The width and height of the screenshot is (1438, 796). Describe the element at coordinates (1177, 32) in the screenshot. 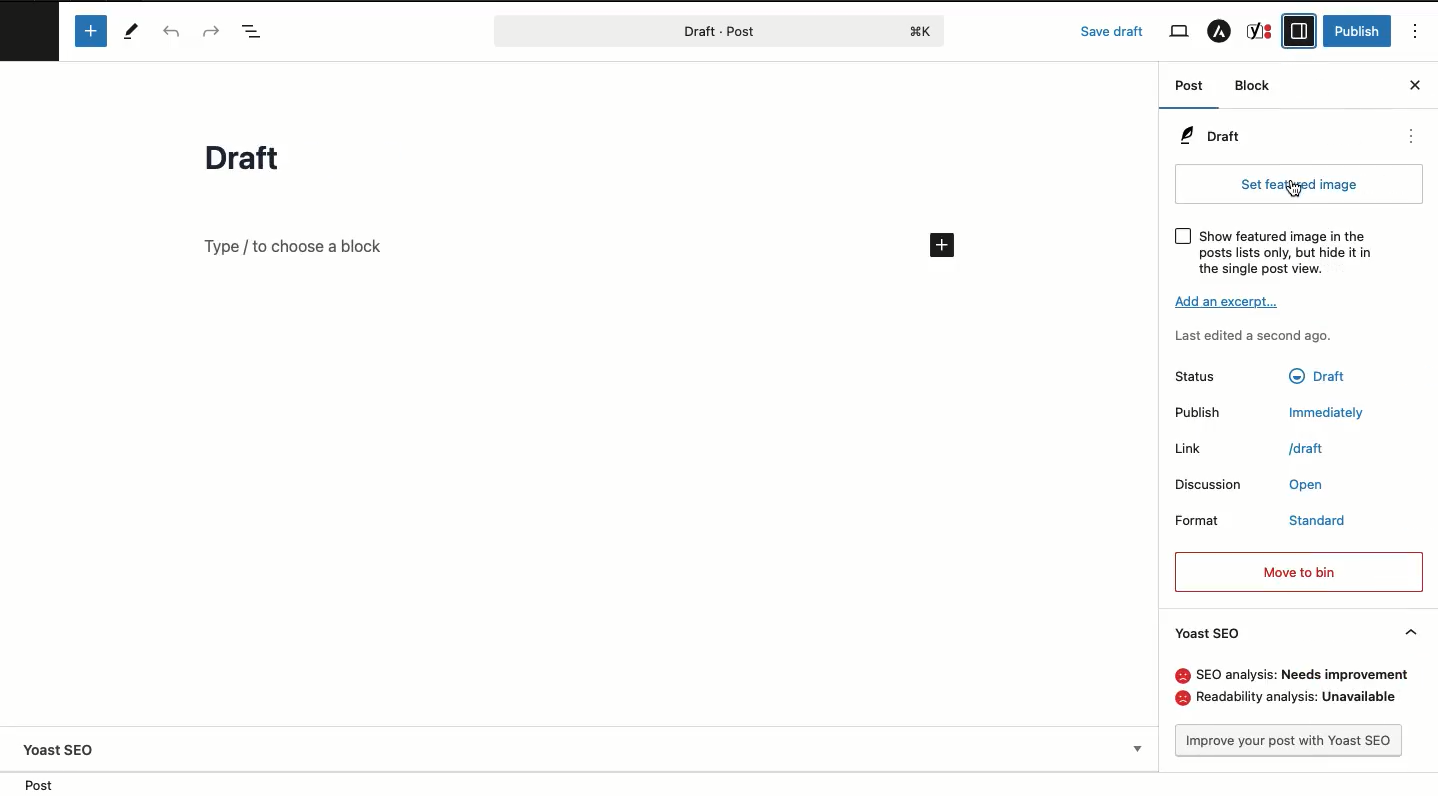

I see `View` at that location.